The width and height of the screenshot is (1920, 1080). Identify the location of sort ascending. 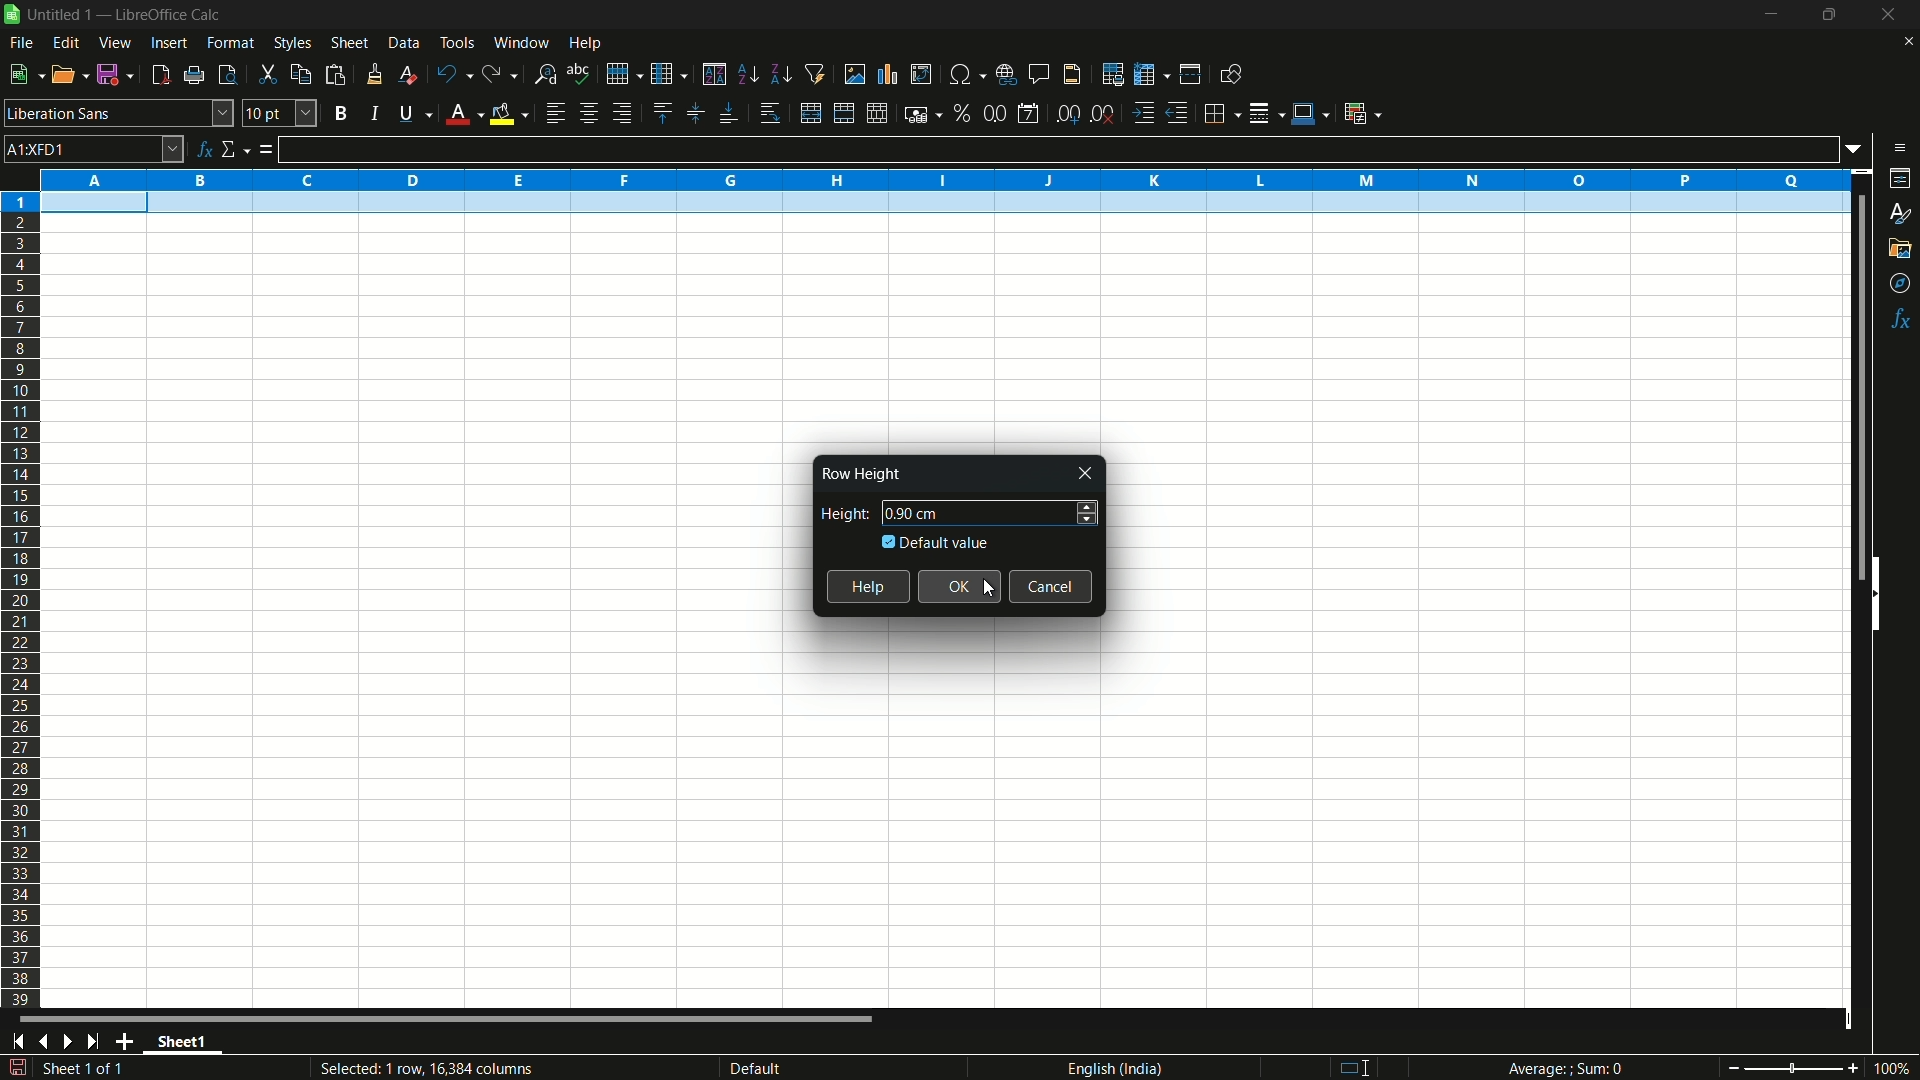
(747, 75).